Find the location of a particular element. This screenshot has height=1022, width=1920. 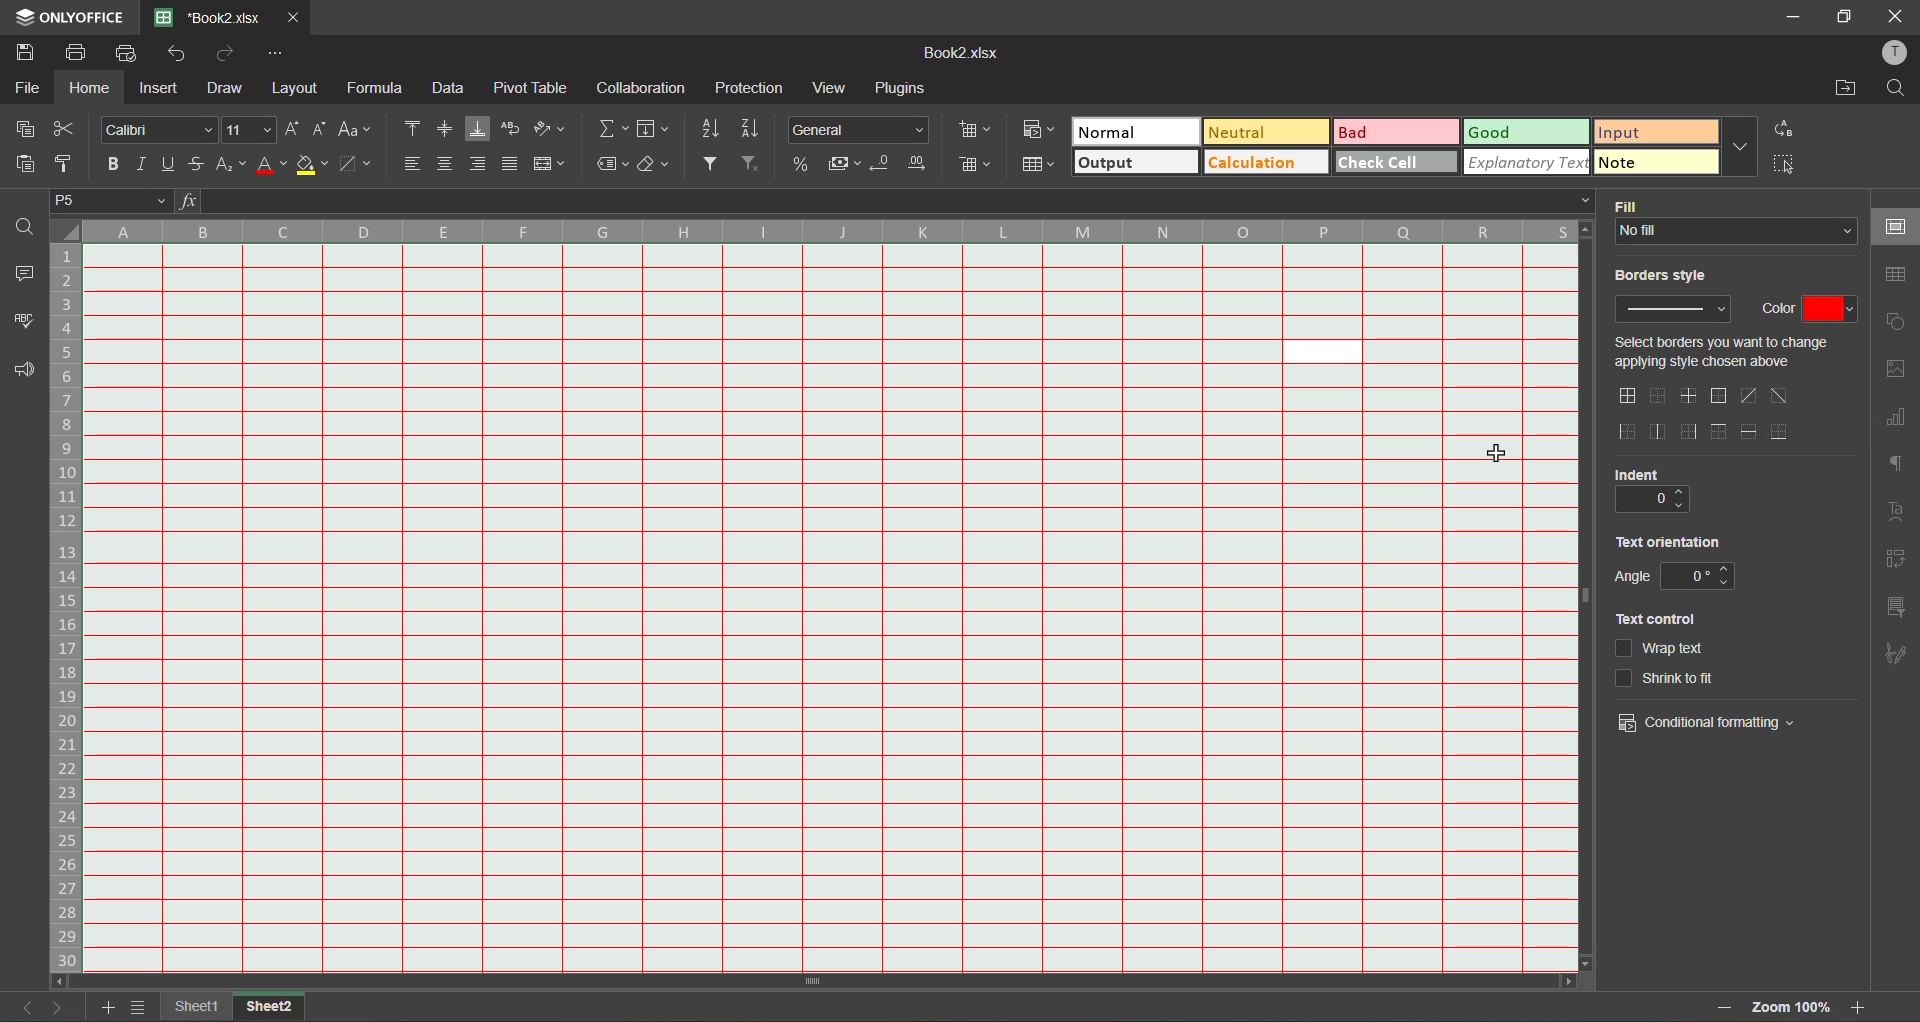

borders style is located at coordinates (1675, 269).